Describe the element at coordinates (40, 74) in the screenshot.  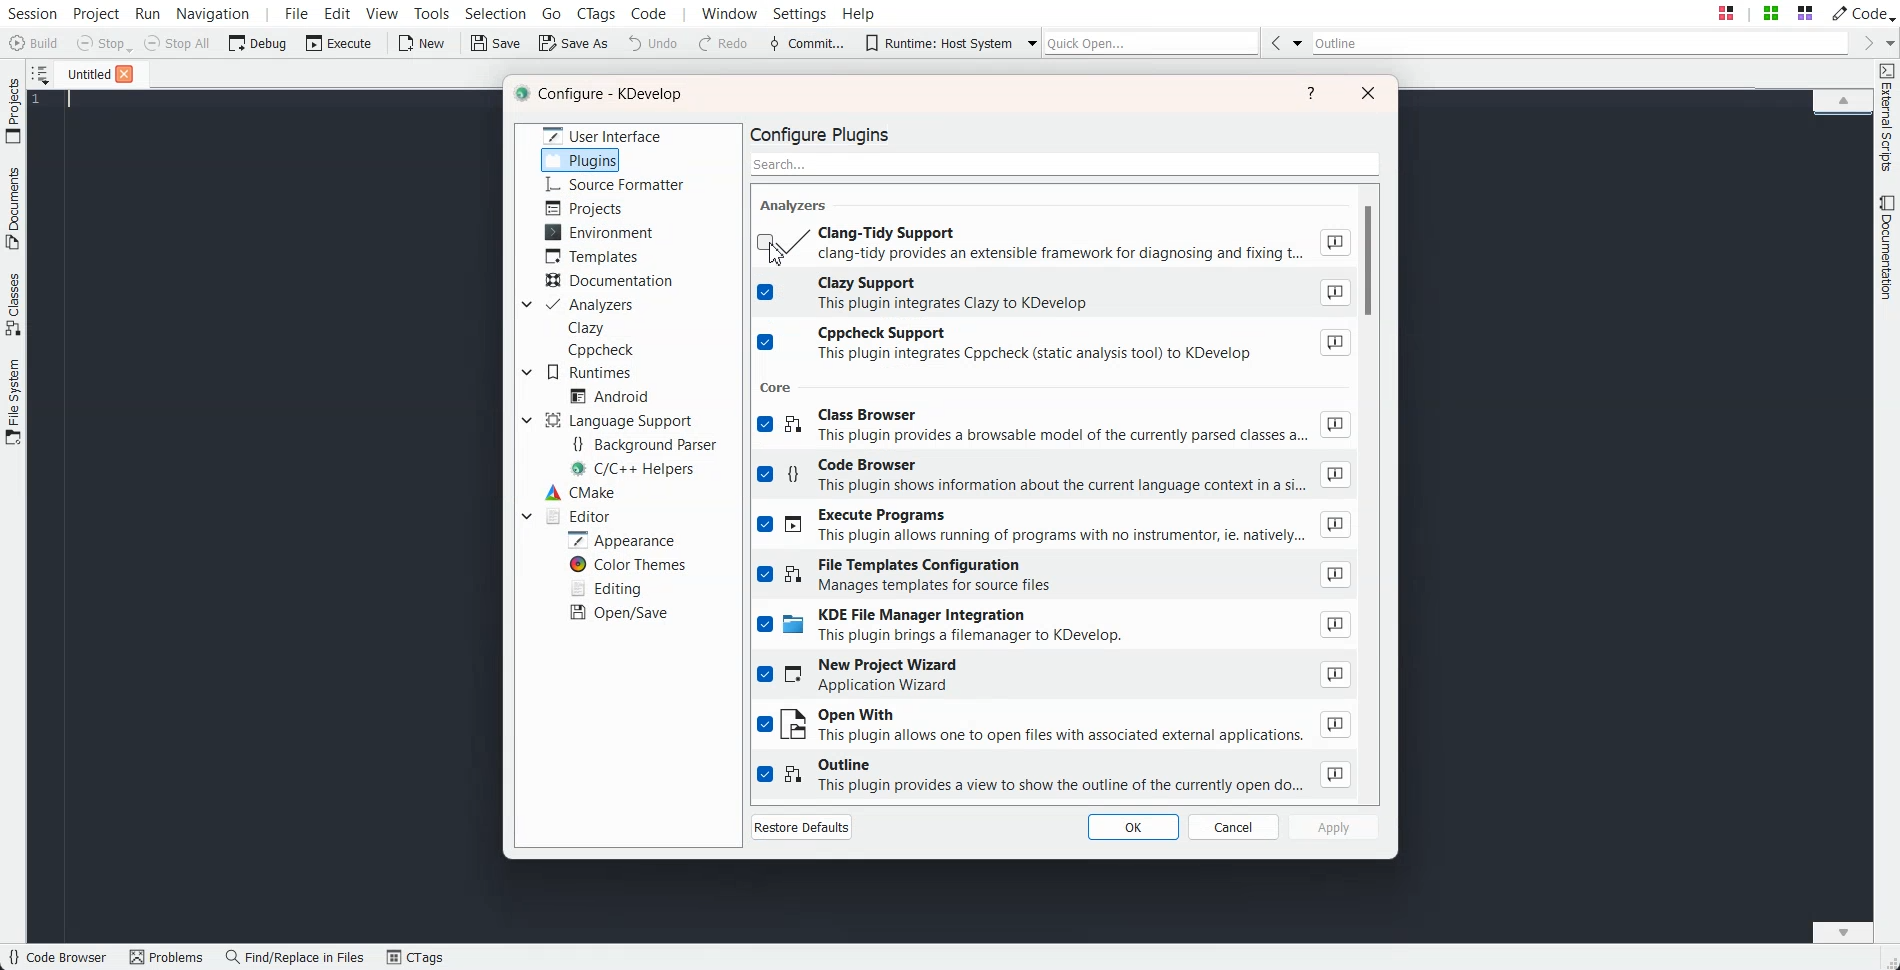
I see `Show sorted list` at that location.